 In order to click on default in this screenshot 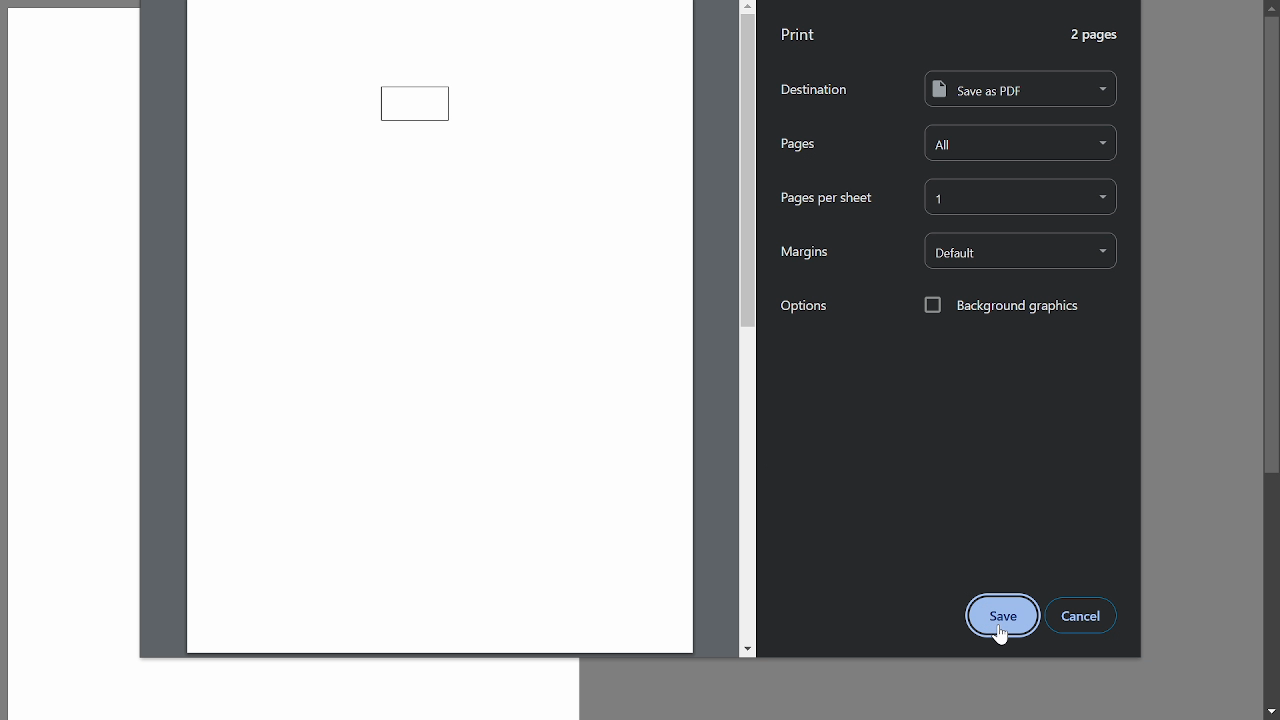, I will do `click(1024, 252)`.